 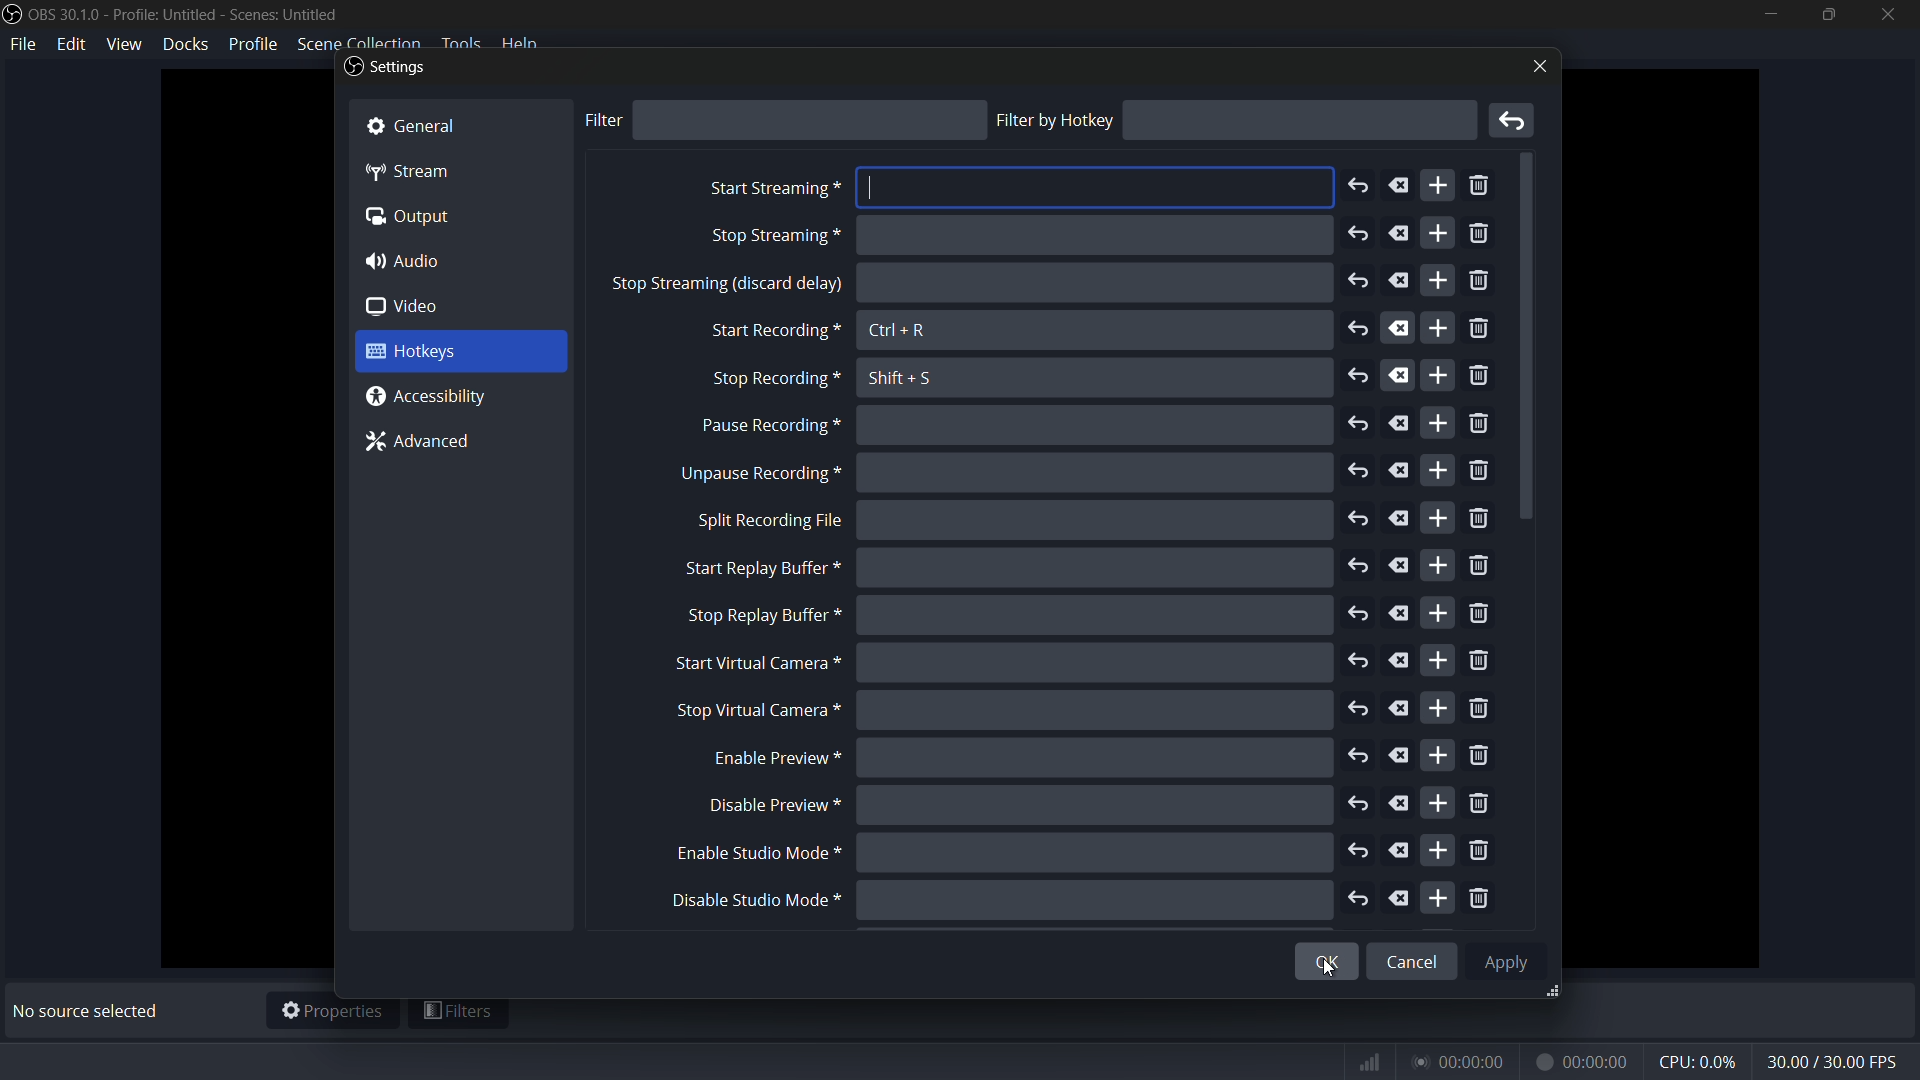 I want to click on add more, so click(x=1436, y=564).